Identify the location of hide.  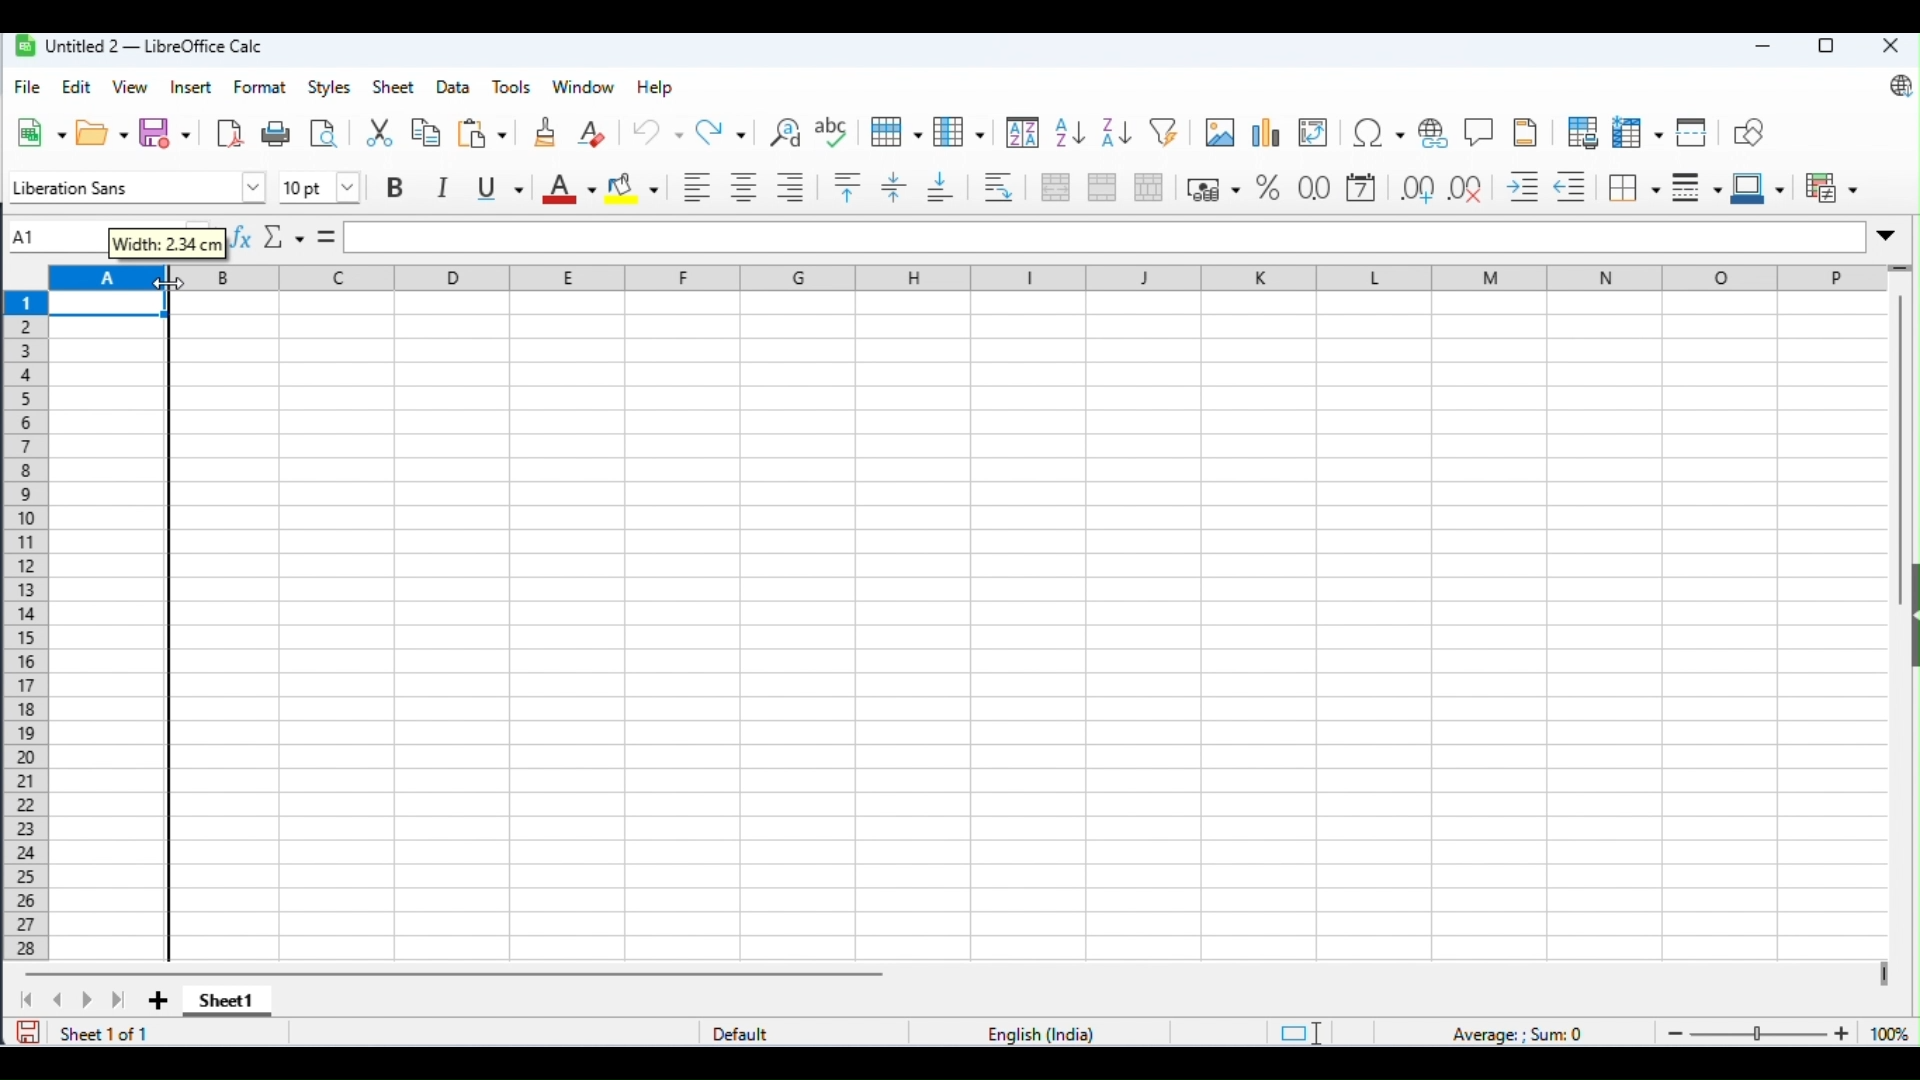
(1908, 619).